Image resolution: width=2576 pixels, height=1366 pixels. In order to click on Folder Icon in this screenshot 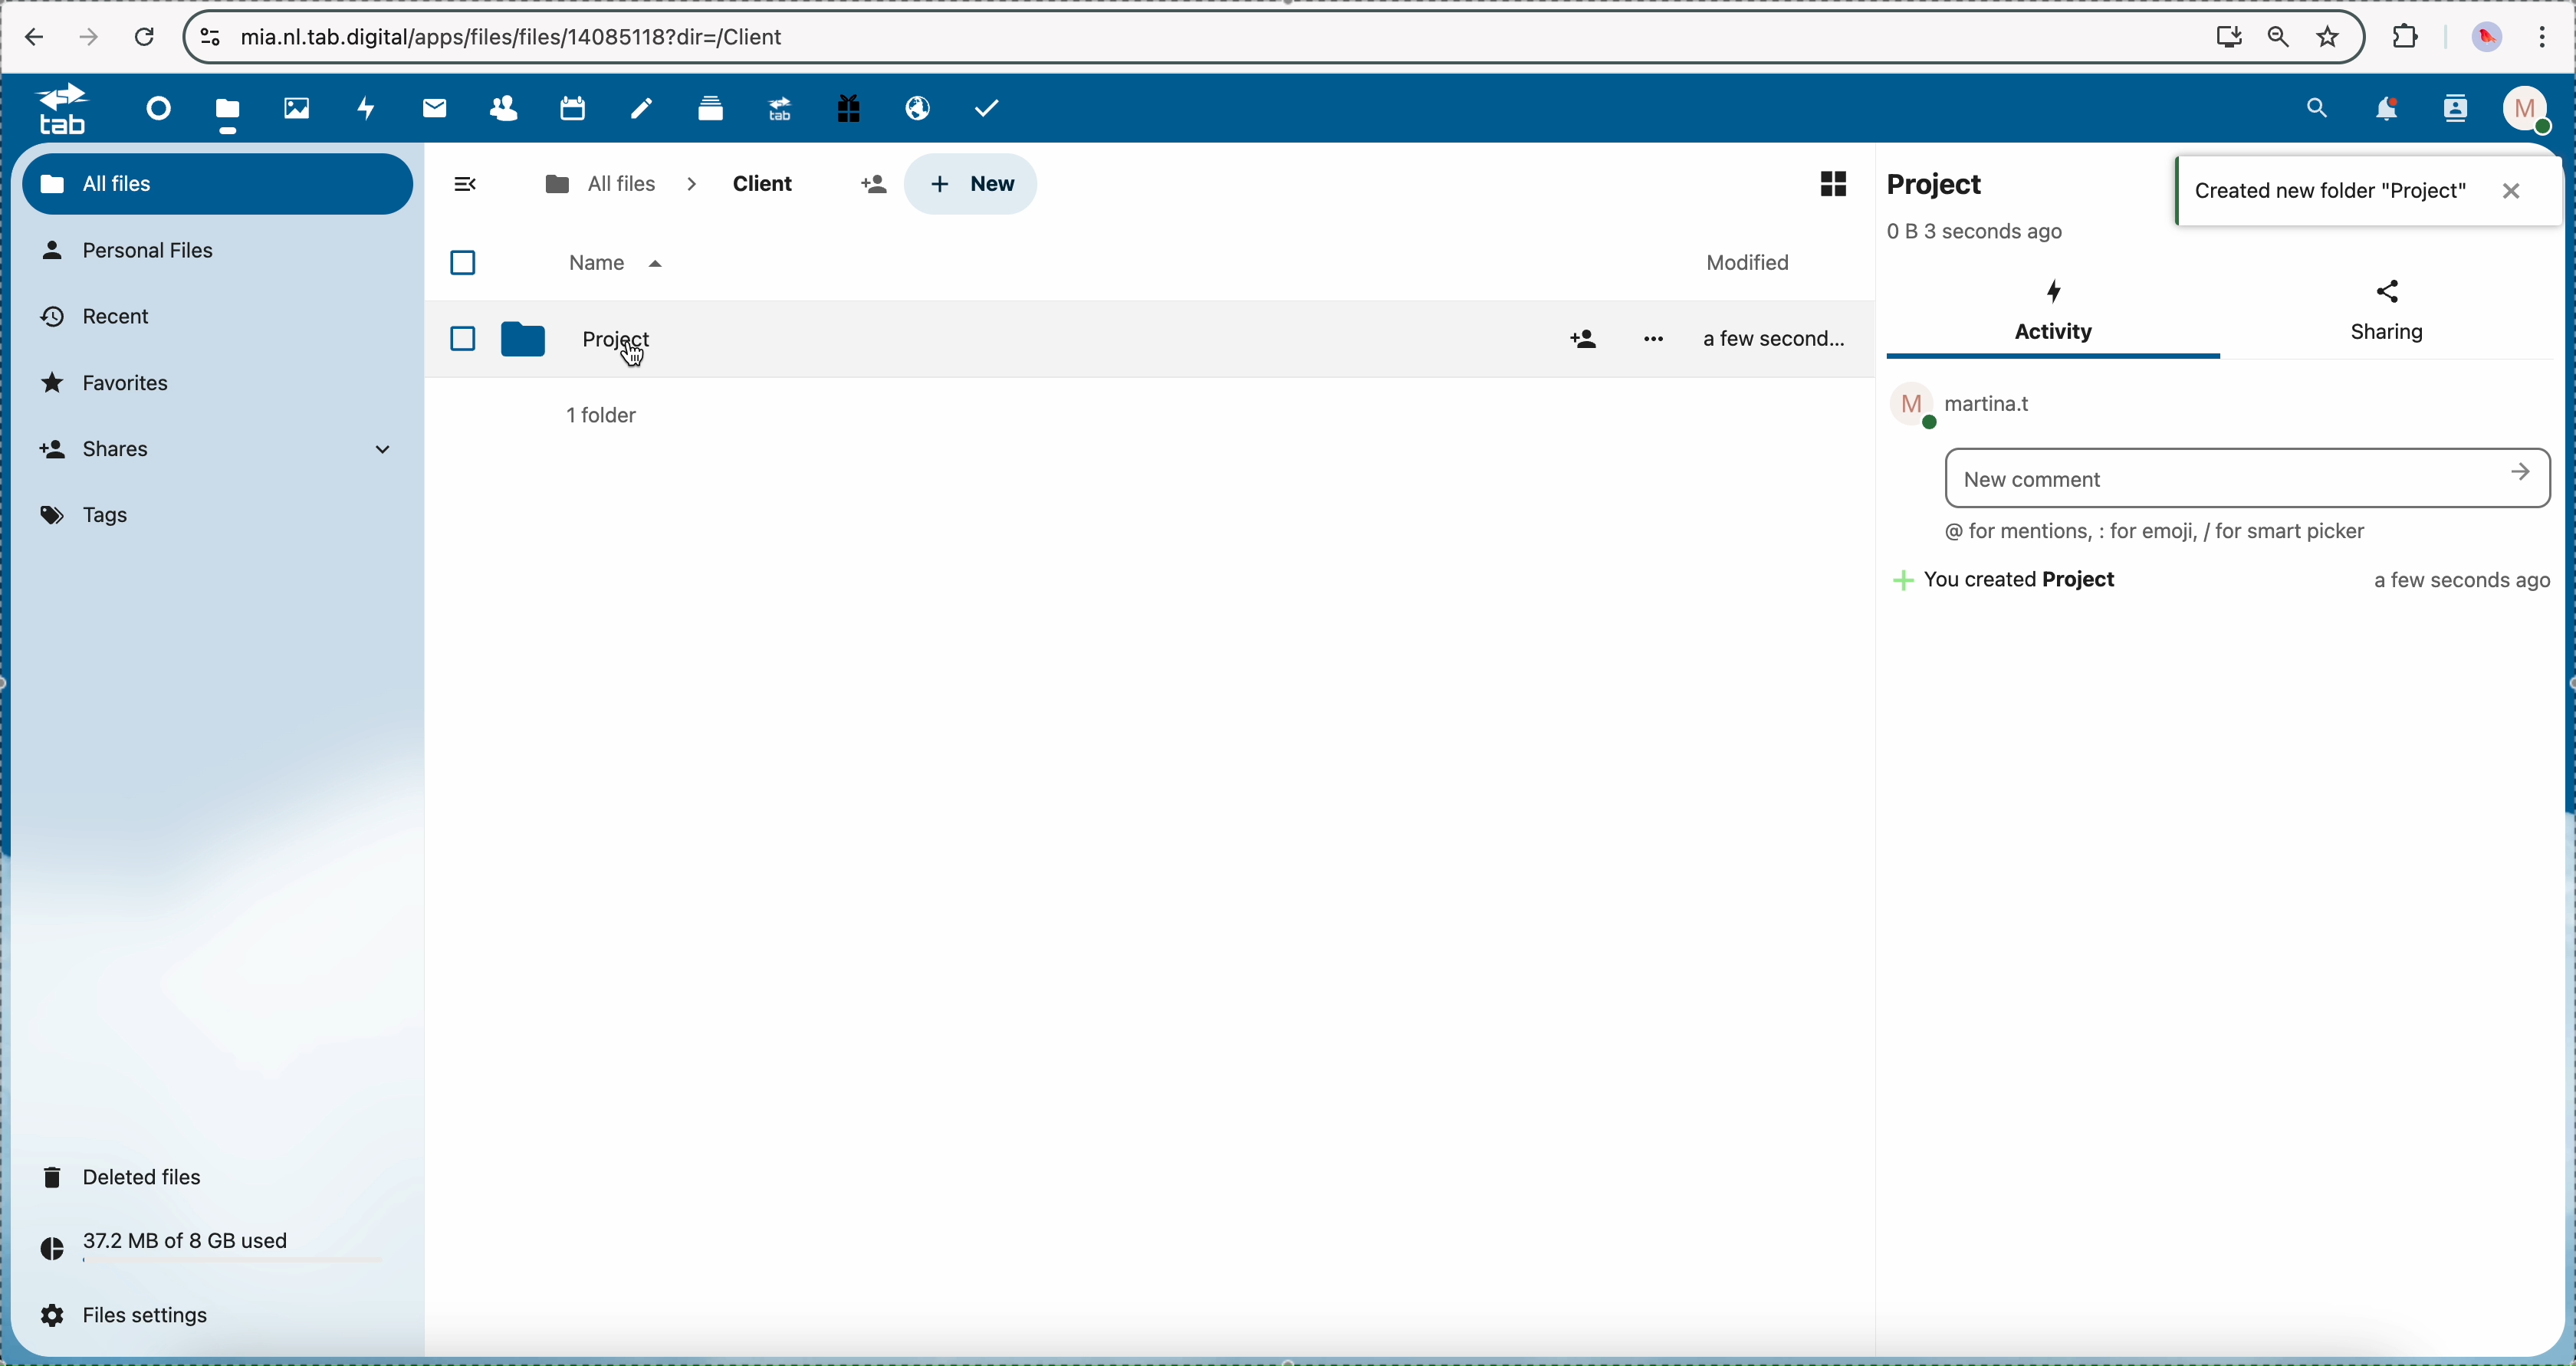, I will do `click(524, 338)`.